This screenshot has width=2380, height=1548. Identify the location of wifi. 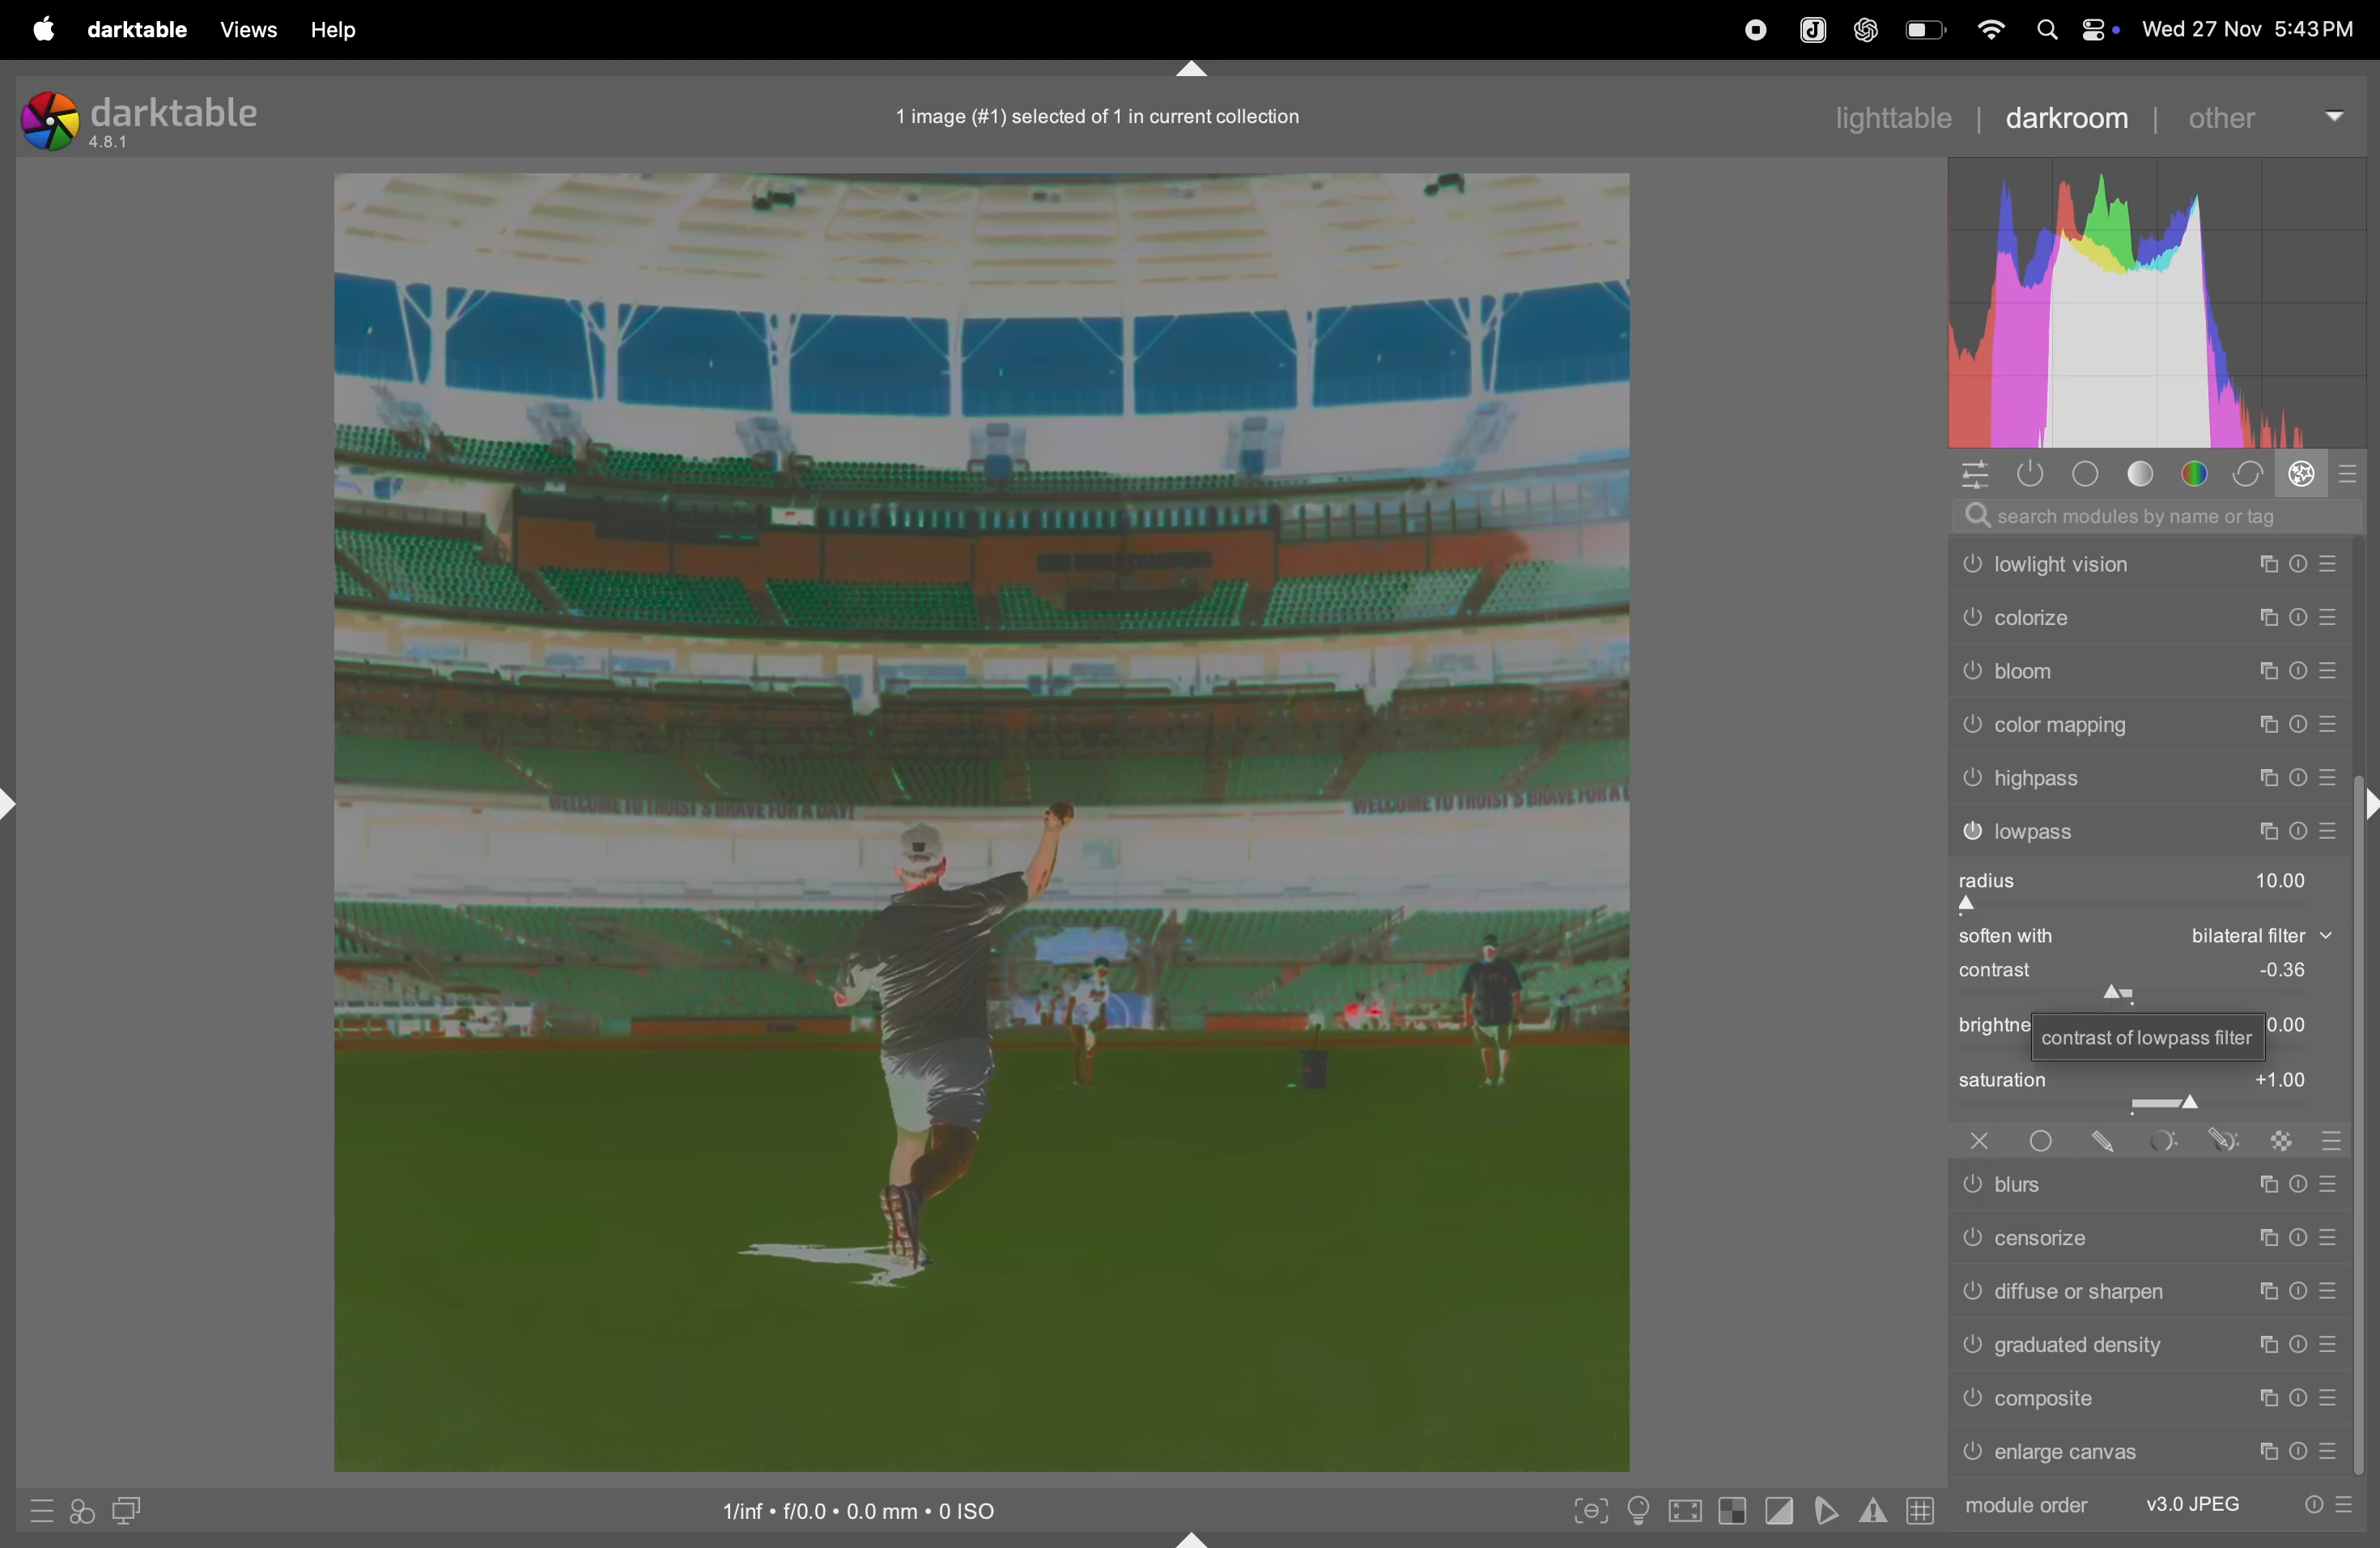
(1988, 29).